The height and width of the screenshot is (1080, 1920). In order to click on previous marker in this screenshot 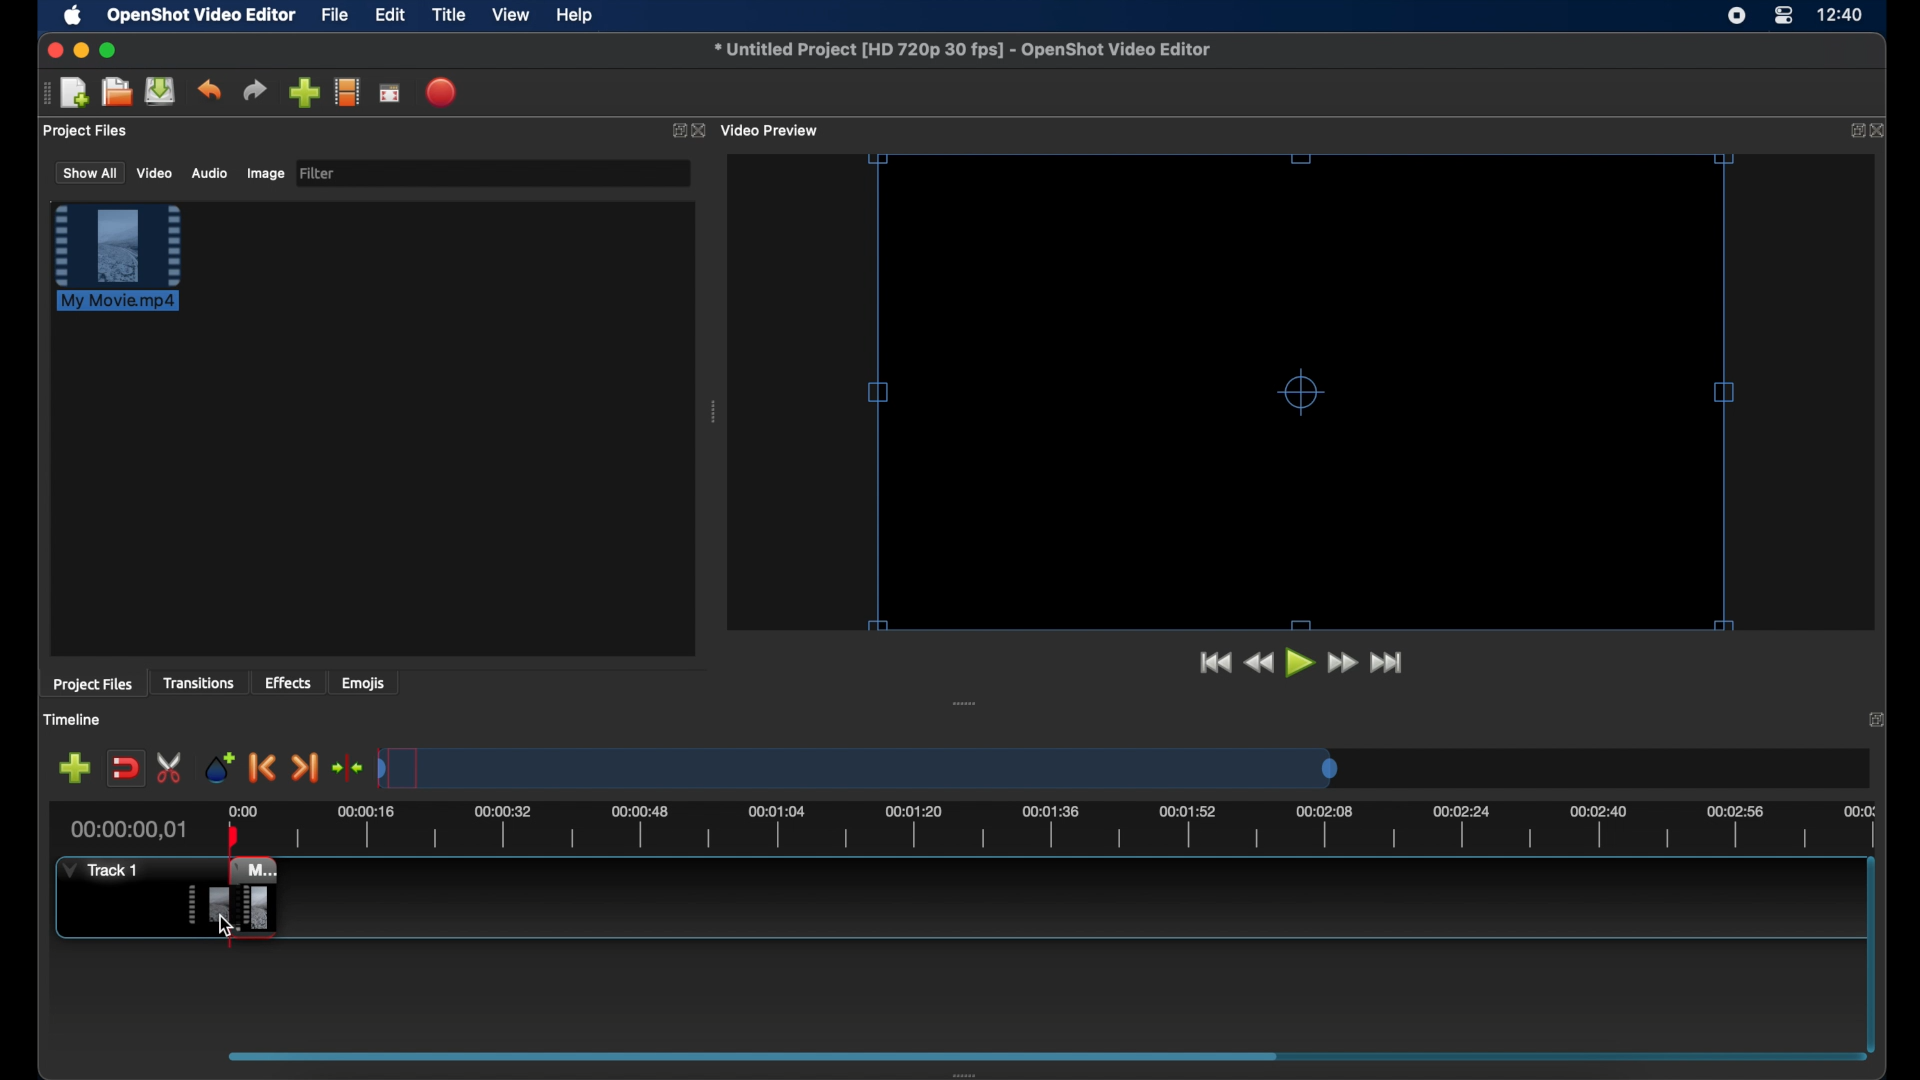, I will do `click(260, 768)`.